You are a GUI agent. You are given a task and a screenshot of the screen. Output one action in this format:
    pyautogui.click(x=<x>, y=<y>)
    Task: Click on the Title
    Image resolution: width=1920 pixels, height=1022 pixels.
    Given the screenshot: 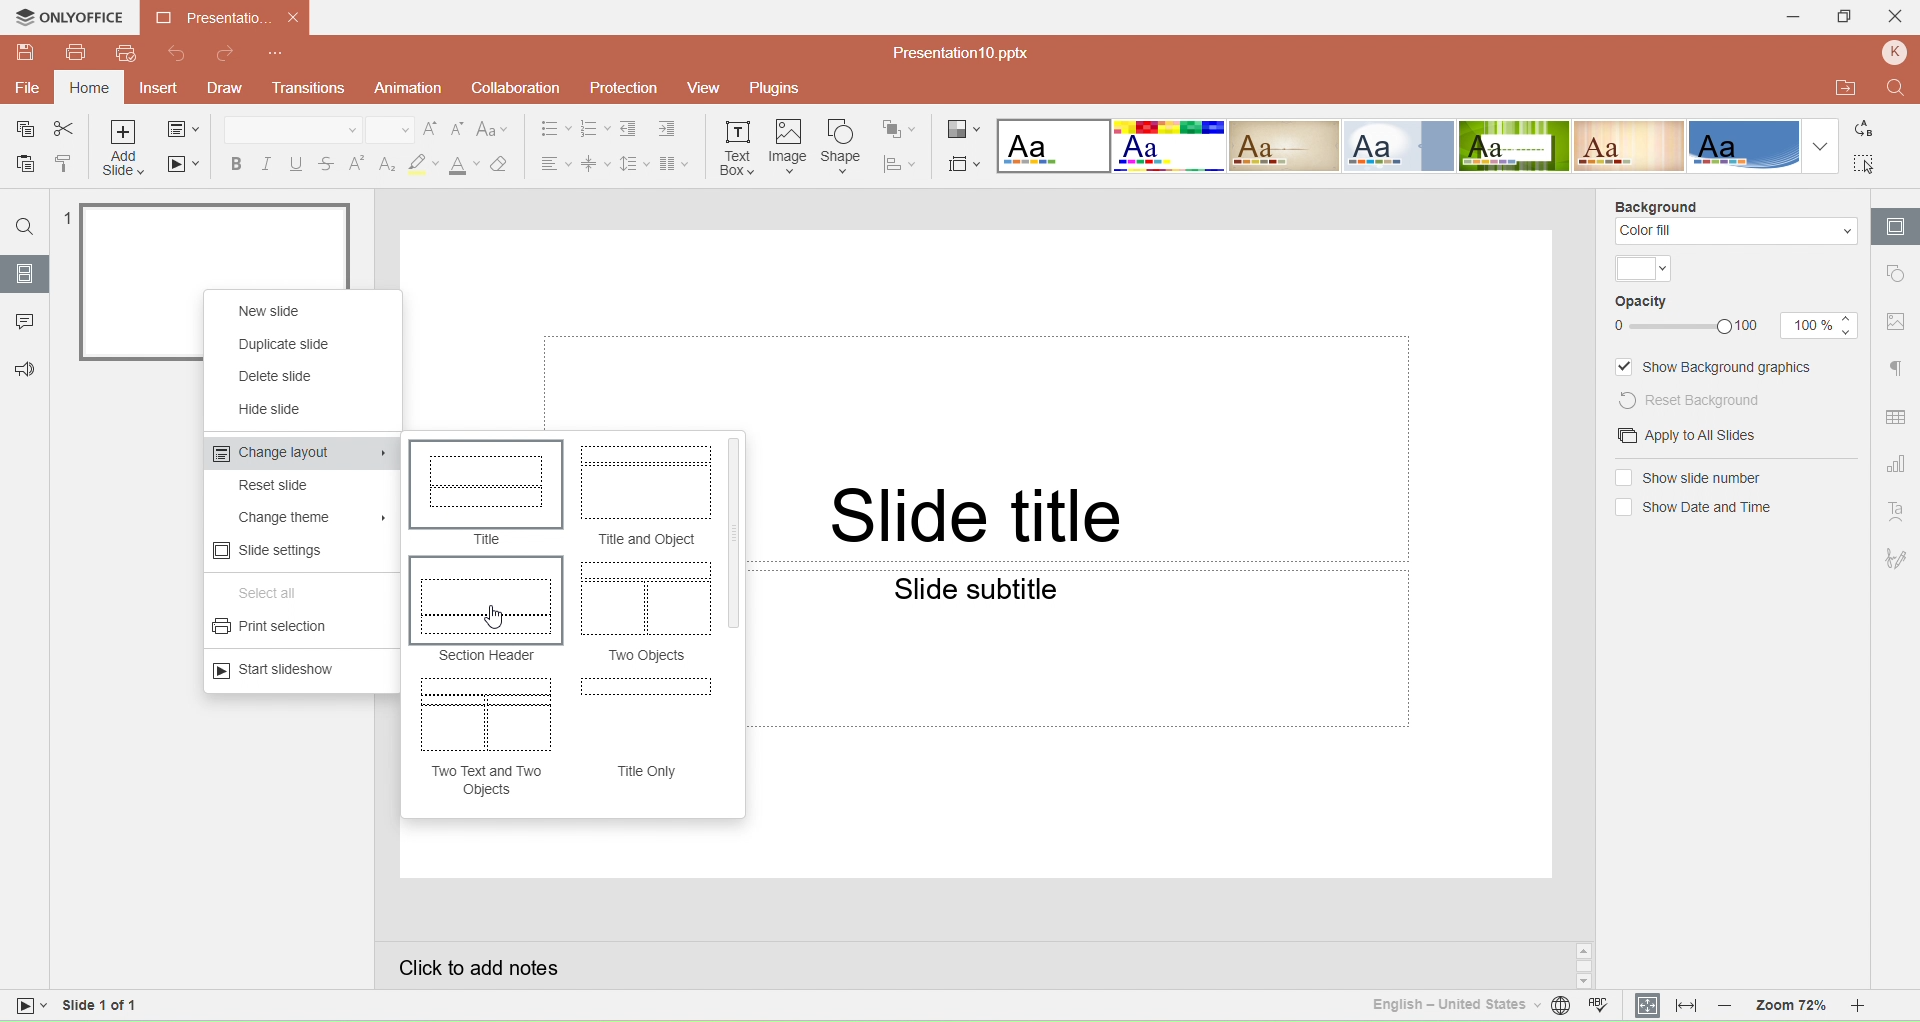 What is the action you would take?
    pyautogui.click(x=489, y=540)
    